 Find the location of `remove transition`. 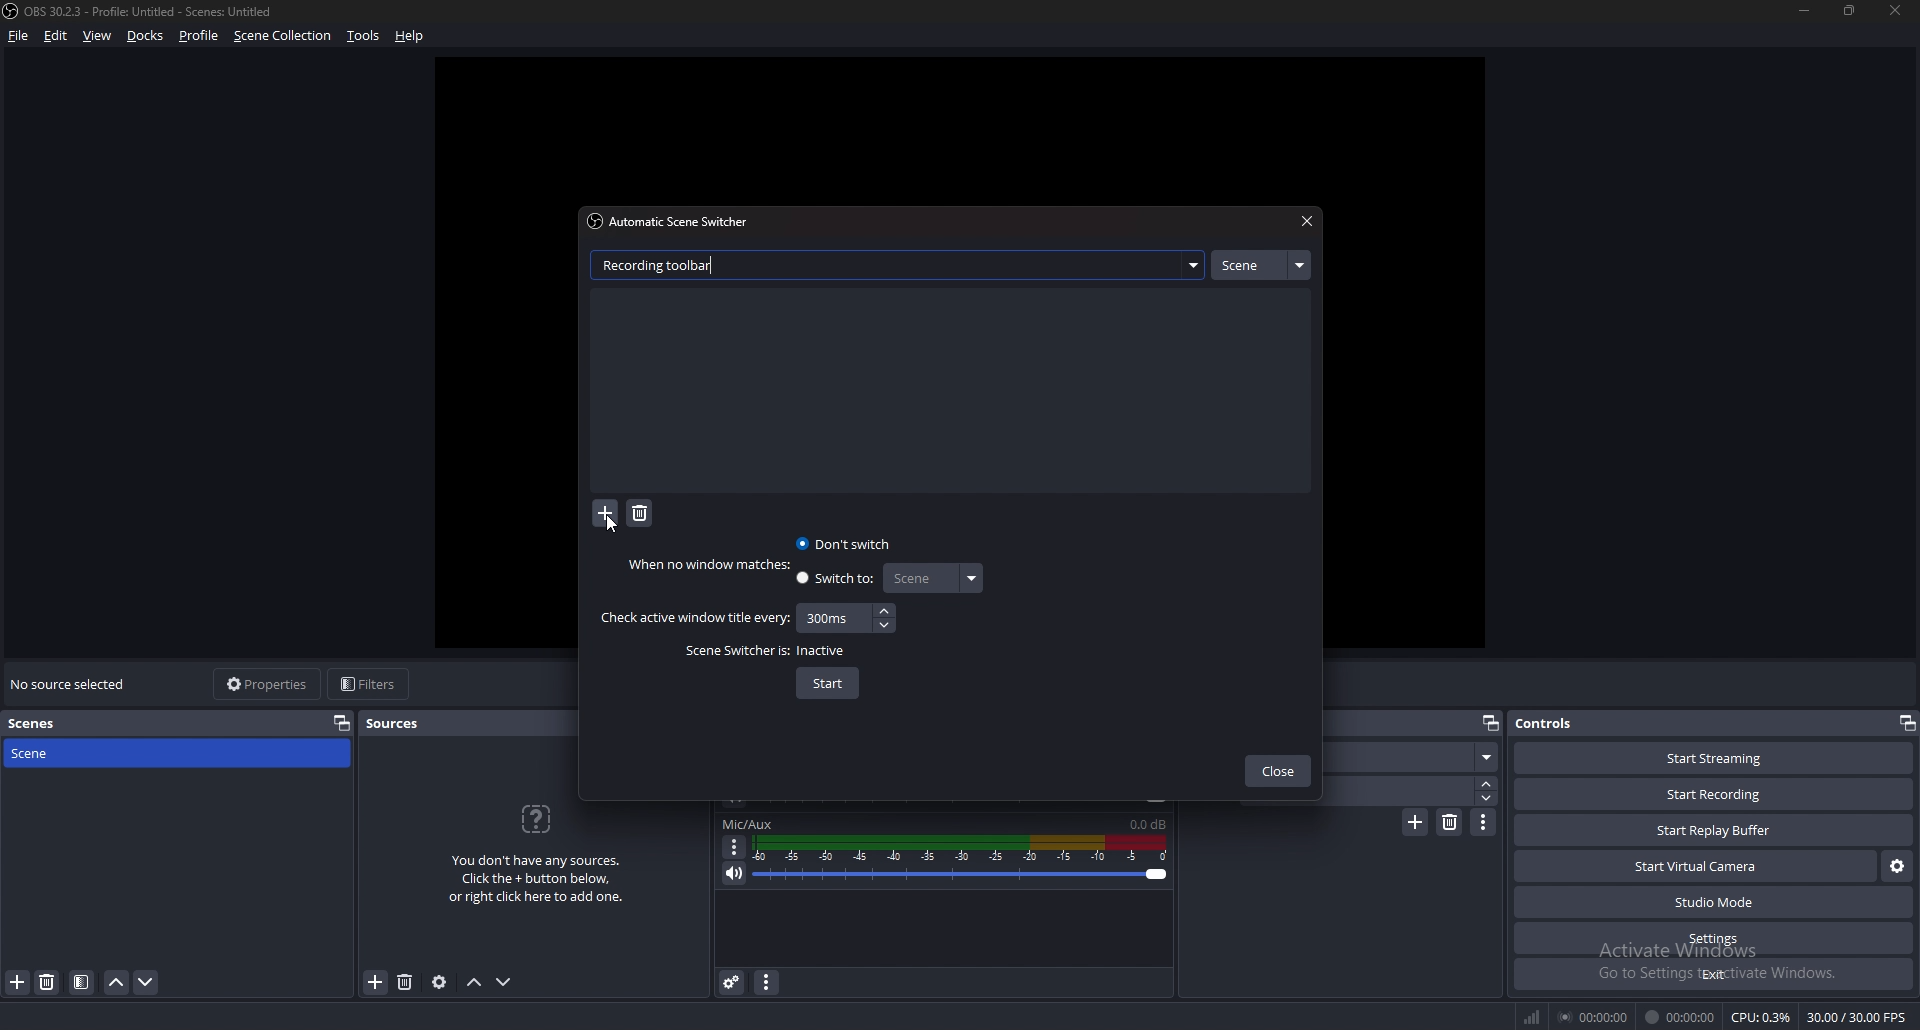

remove transition is located at coordinates (1451, 822).